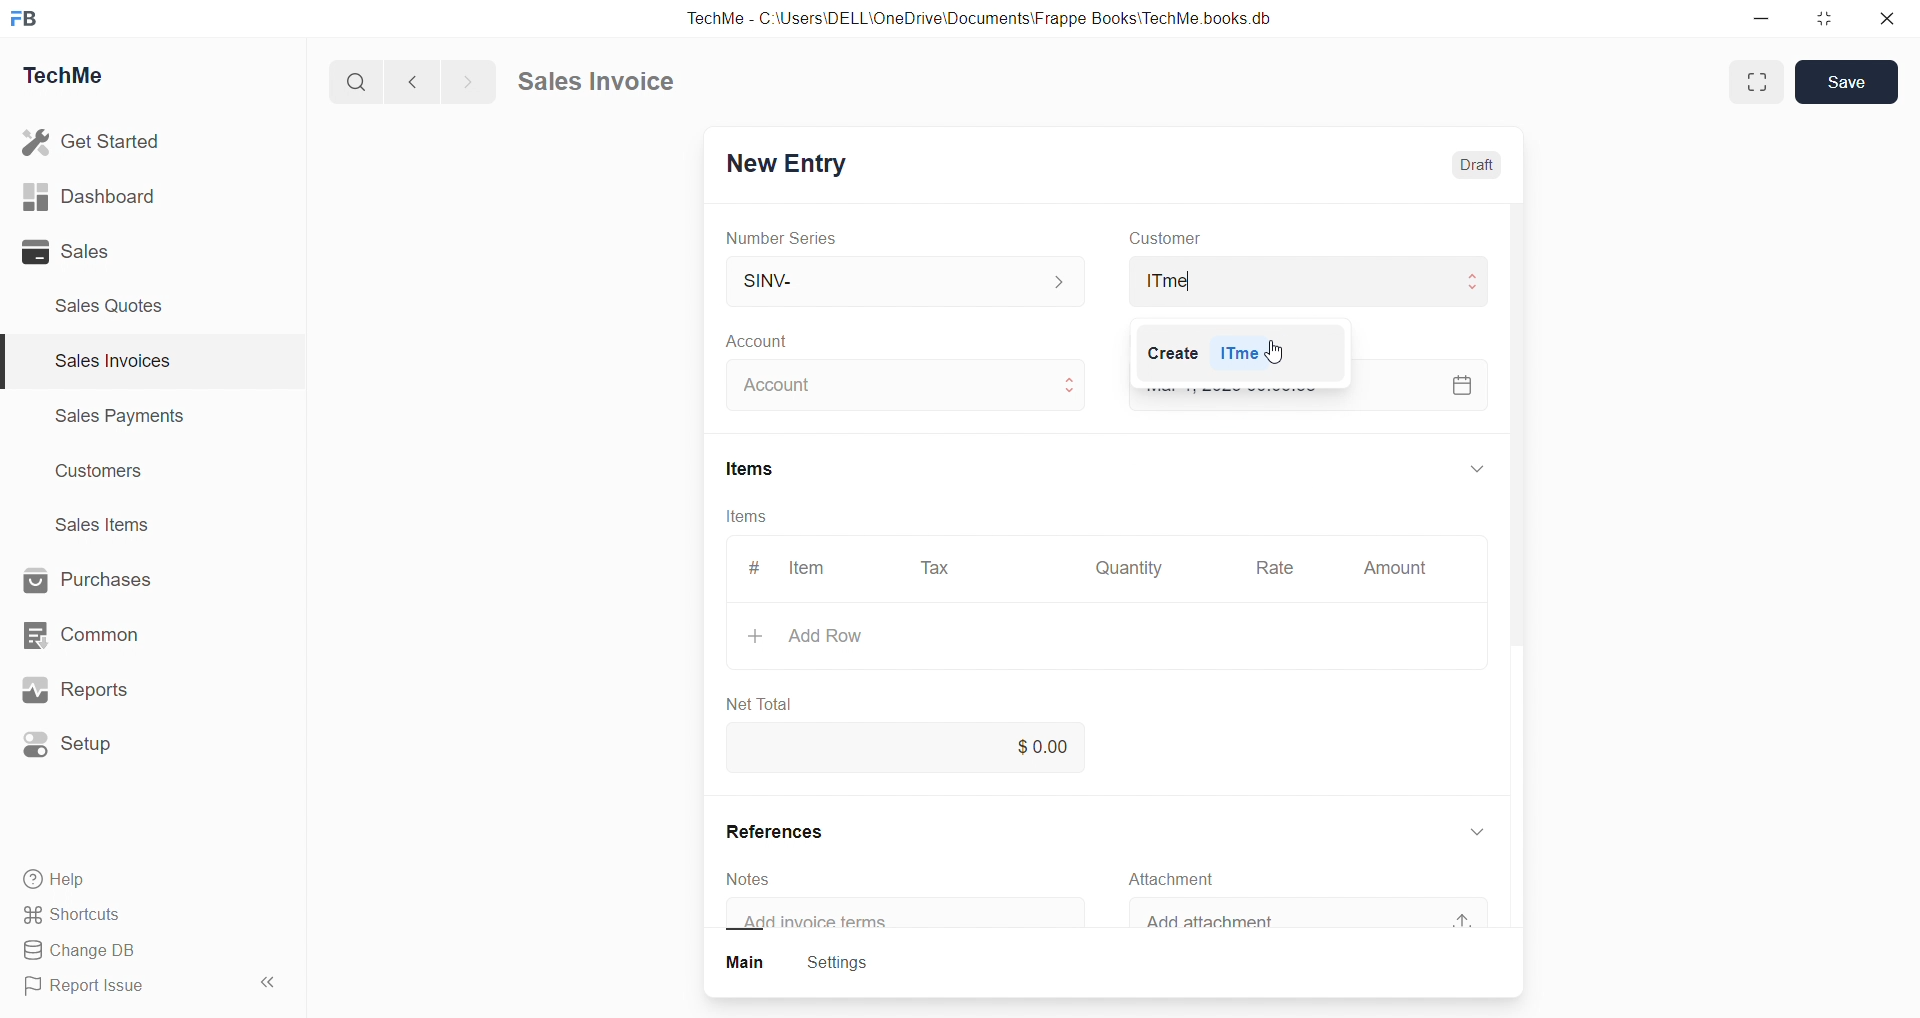  What do you see at coordinates (104, 364) in the screenshot?
I see `Sales Invoices` at bounding box center [104, 364].